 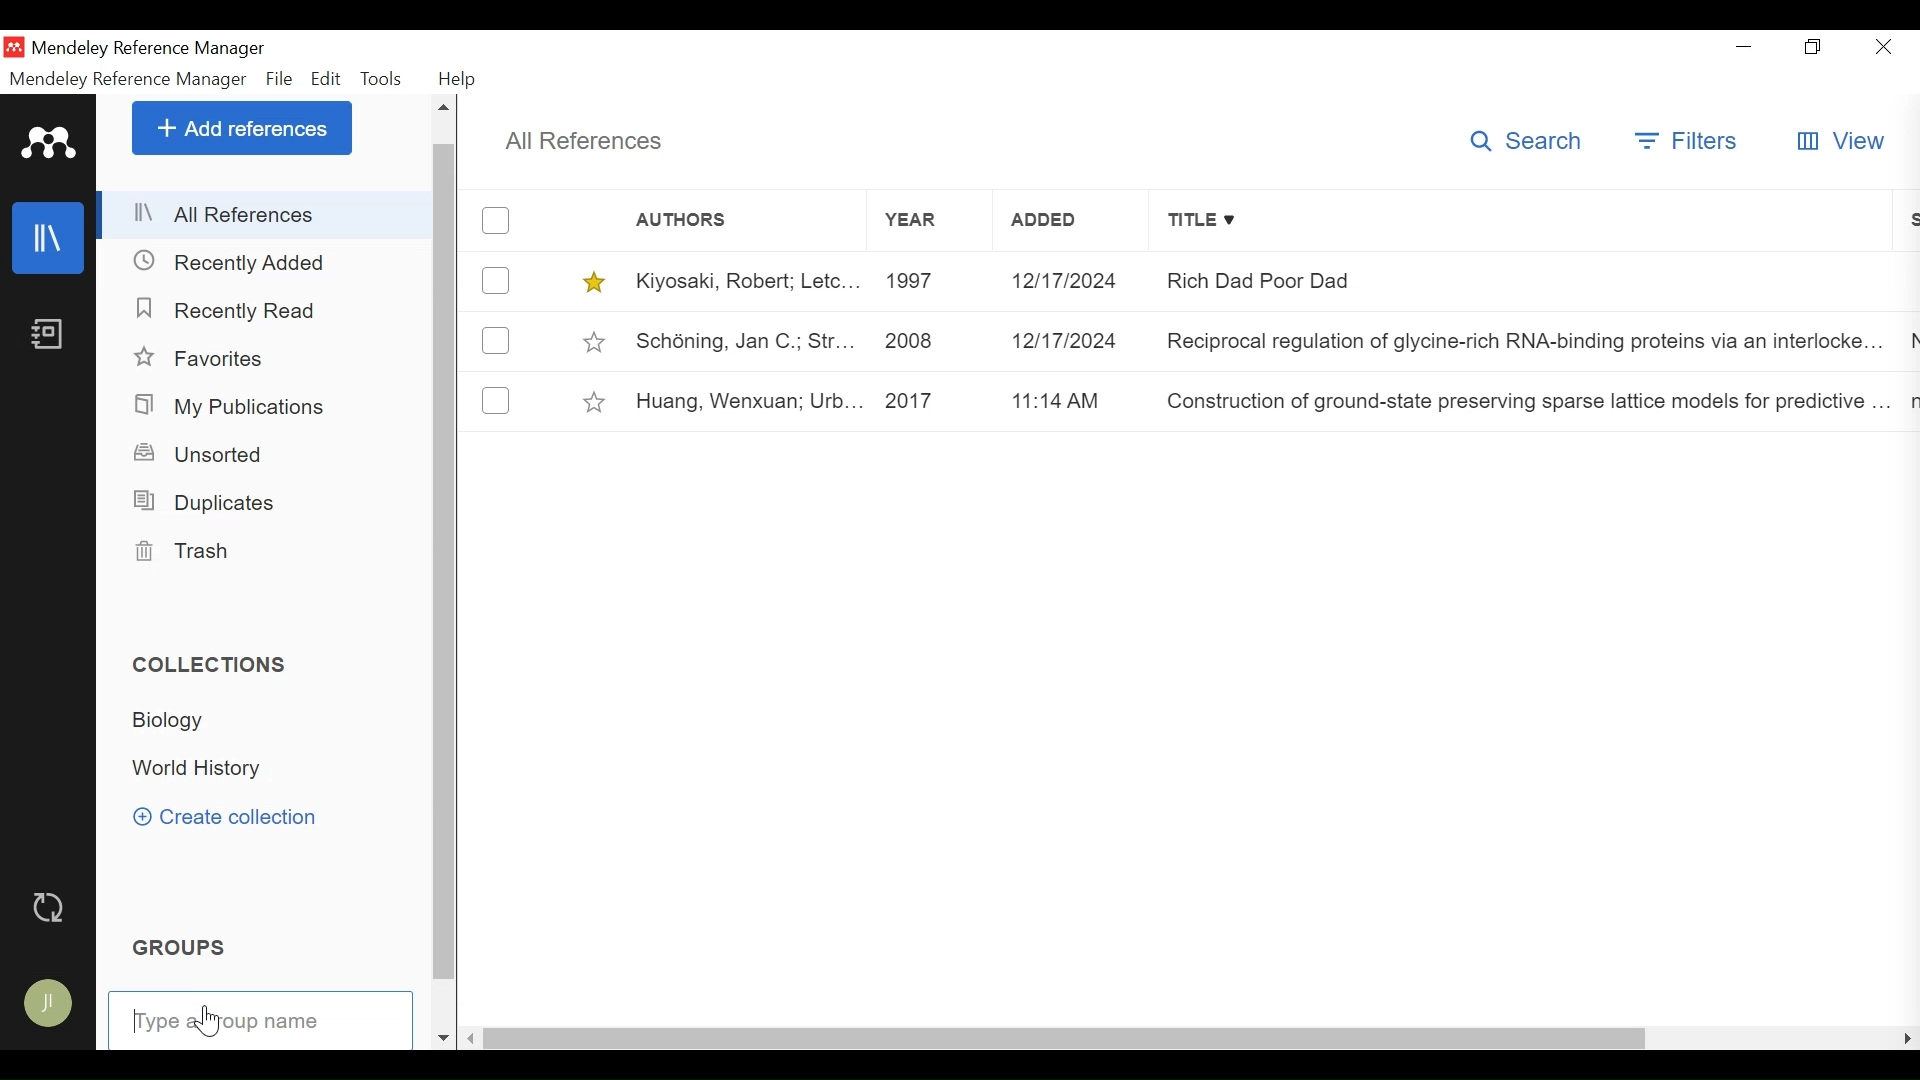 I want to click on Vertical Scroll bar, so click(x=446, y=572).